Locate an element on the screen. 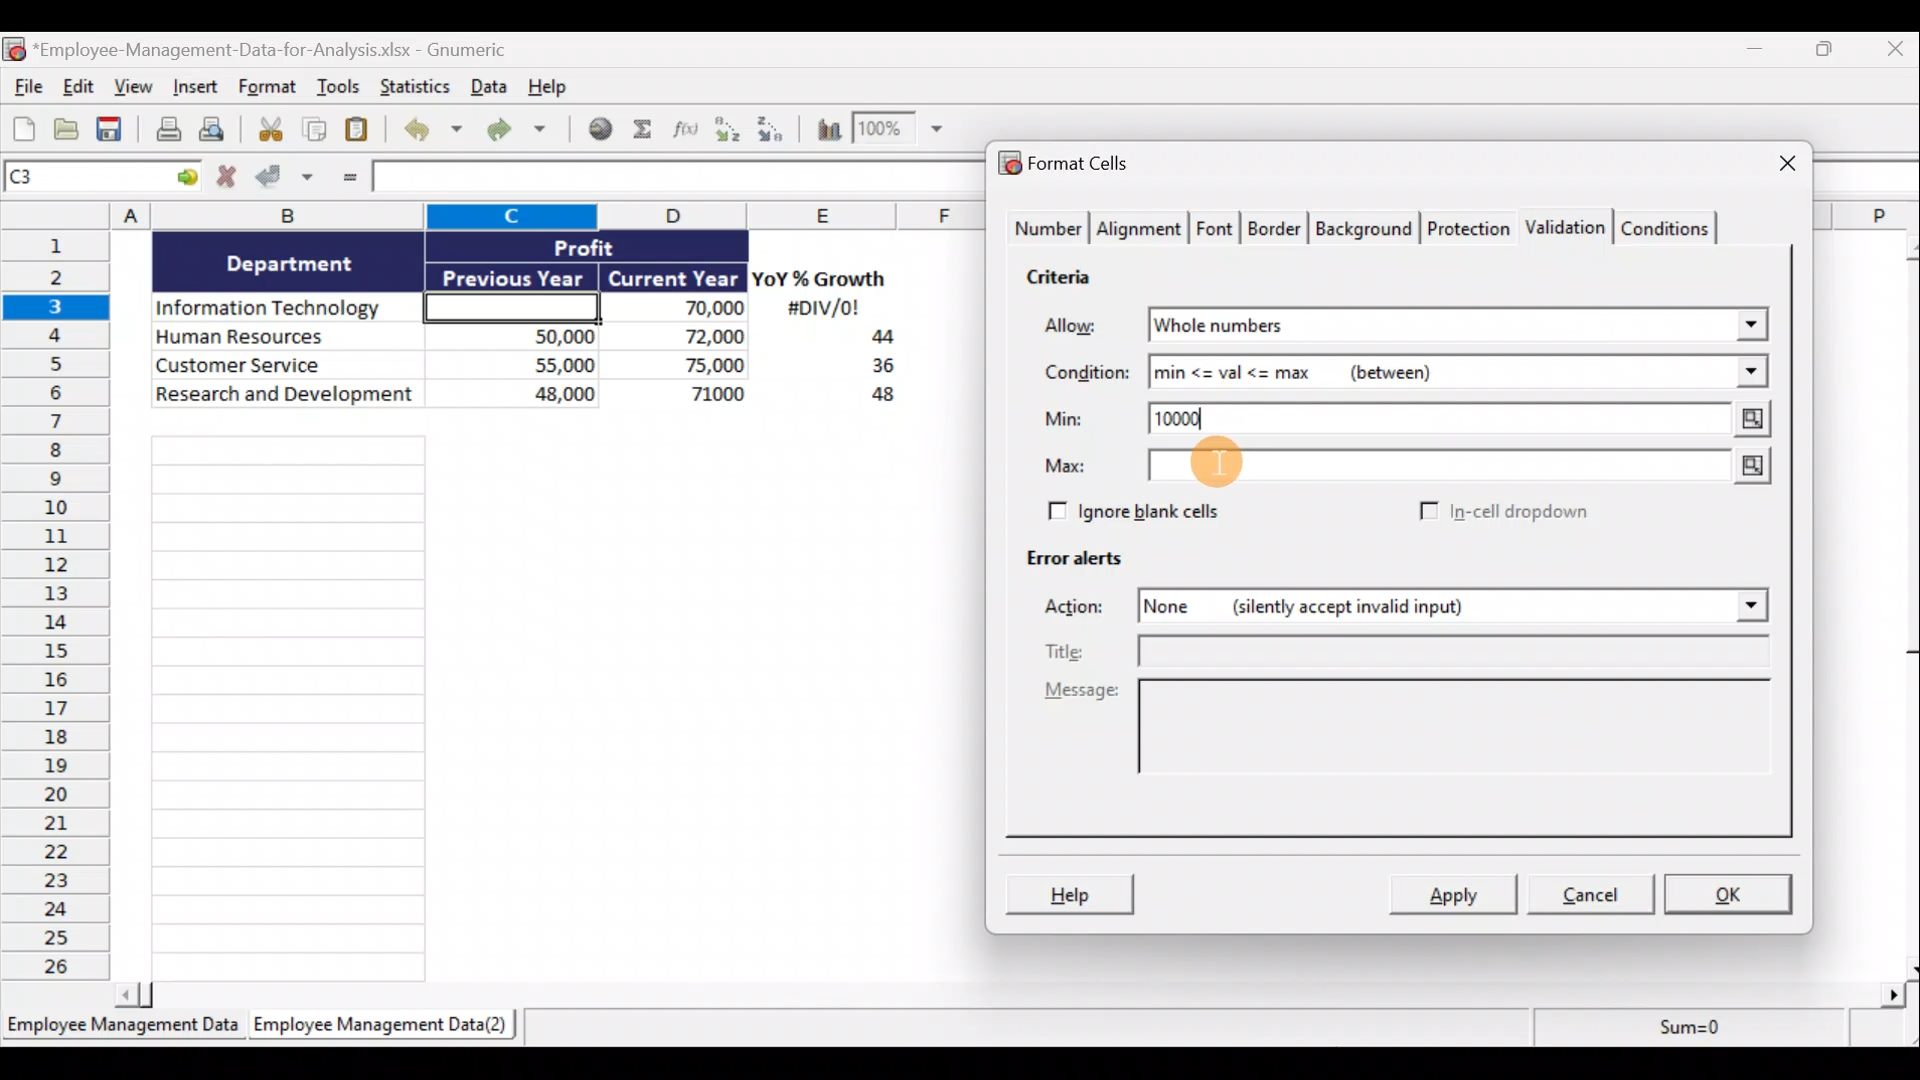 Image resolution: width=1920 pixels, height=1080 pixels. Cancel is located at coordinates (1598, 897).